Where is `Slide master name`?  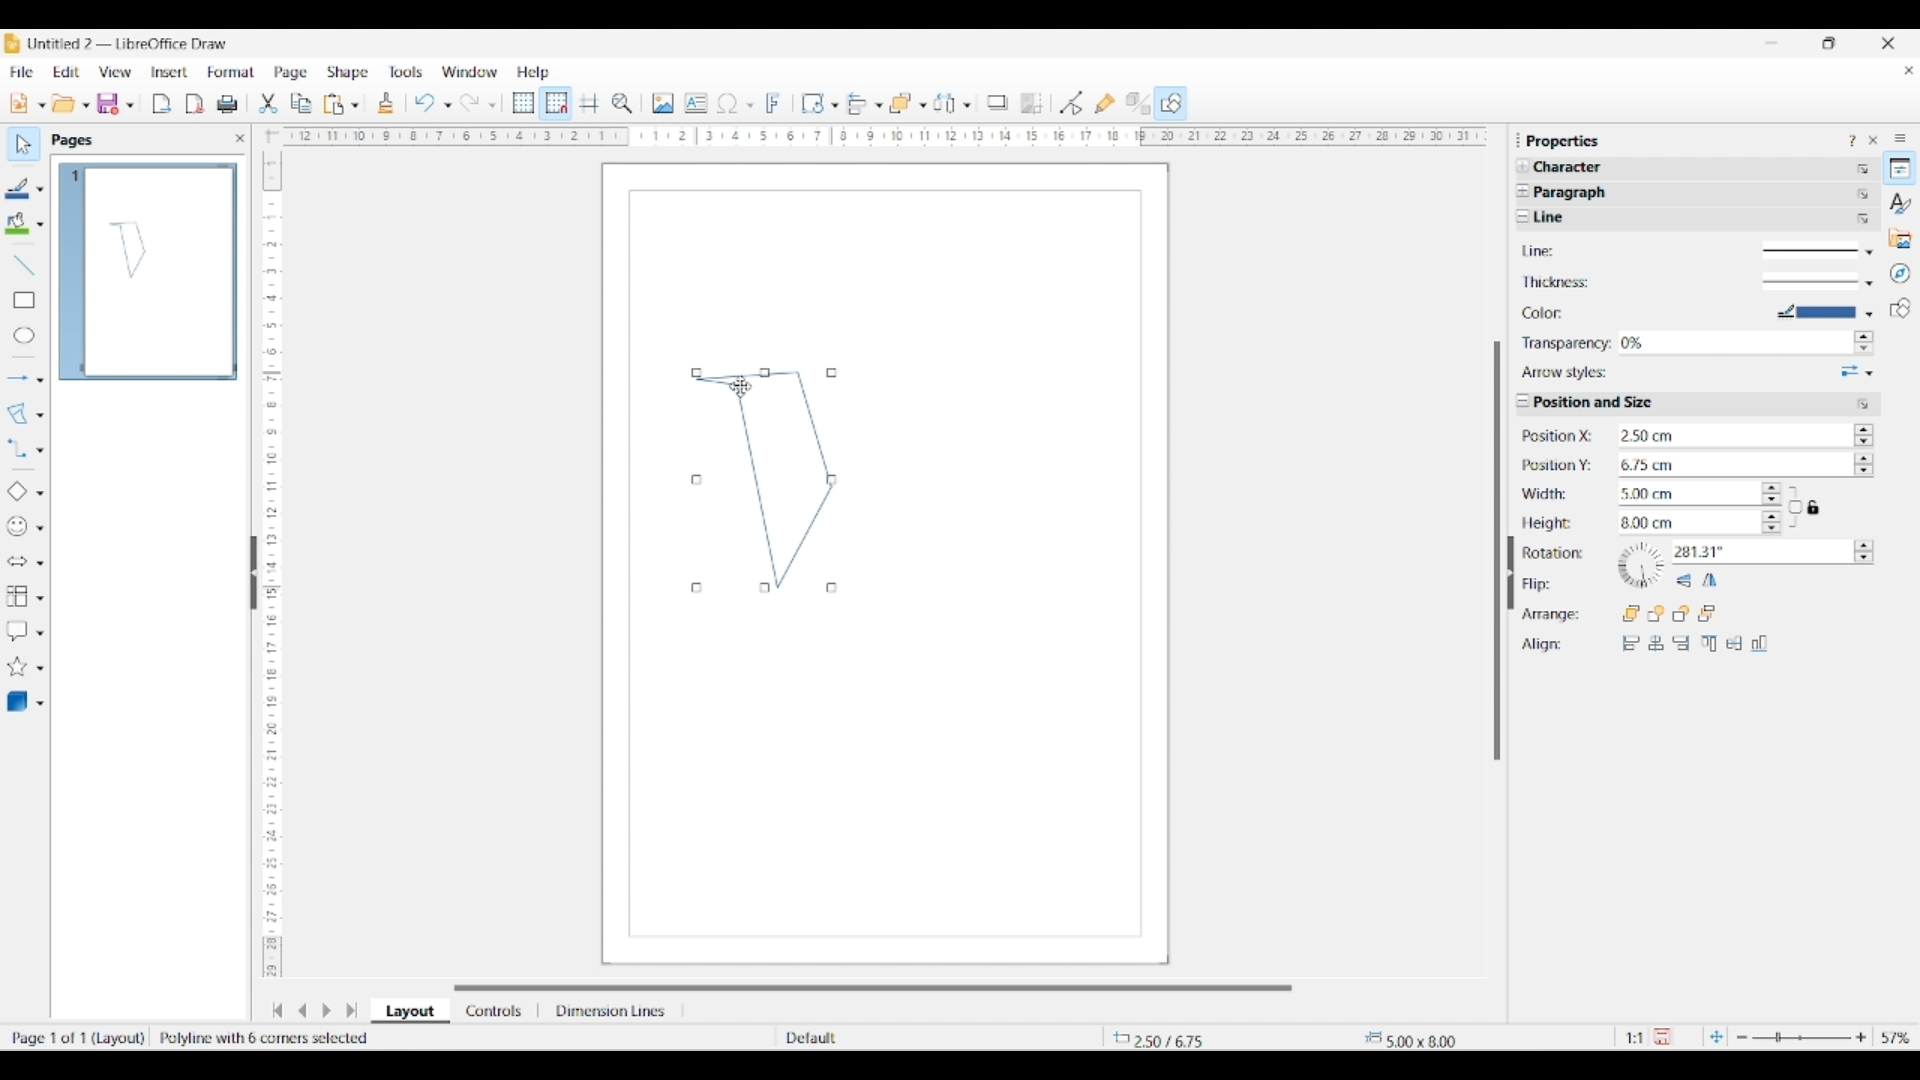
Slide master name is located at coordinates (897, 1039).